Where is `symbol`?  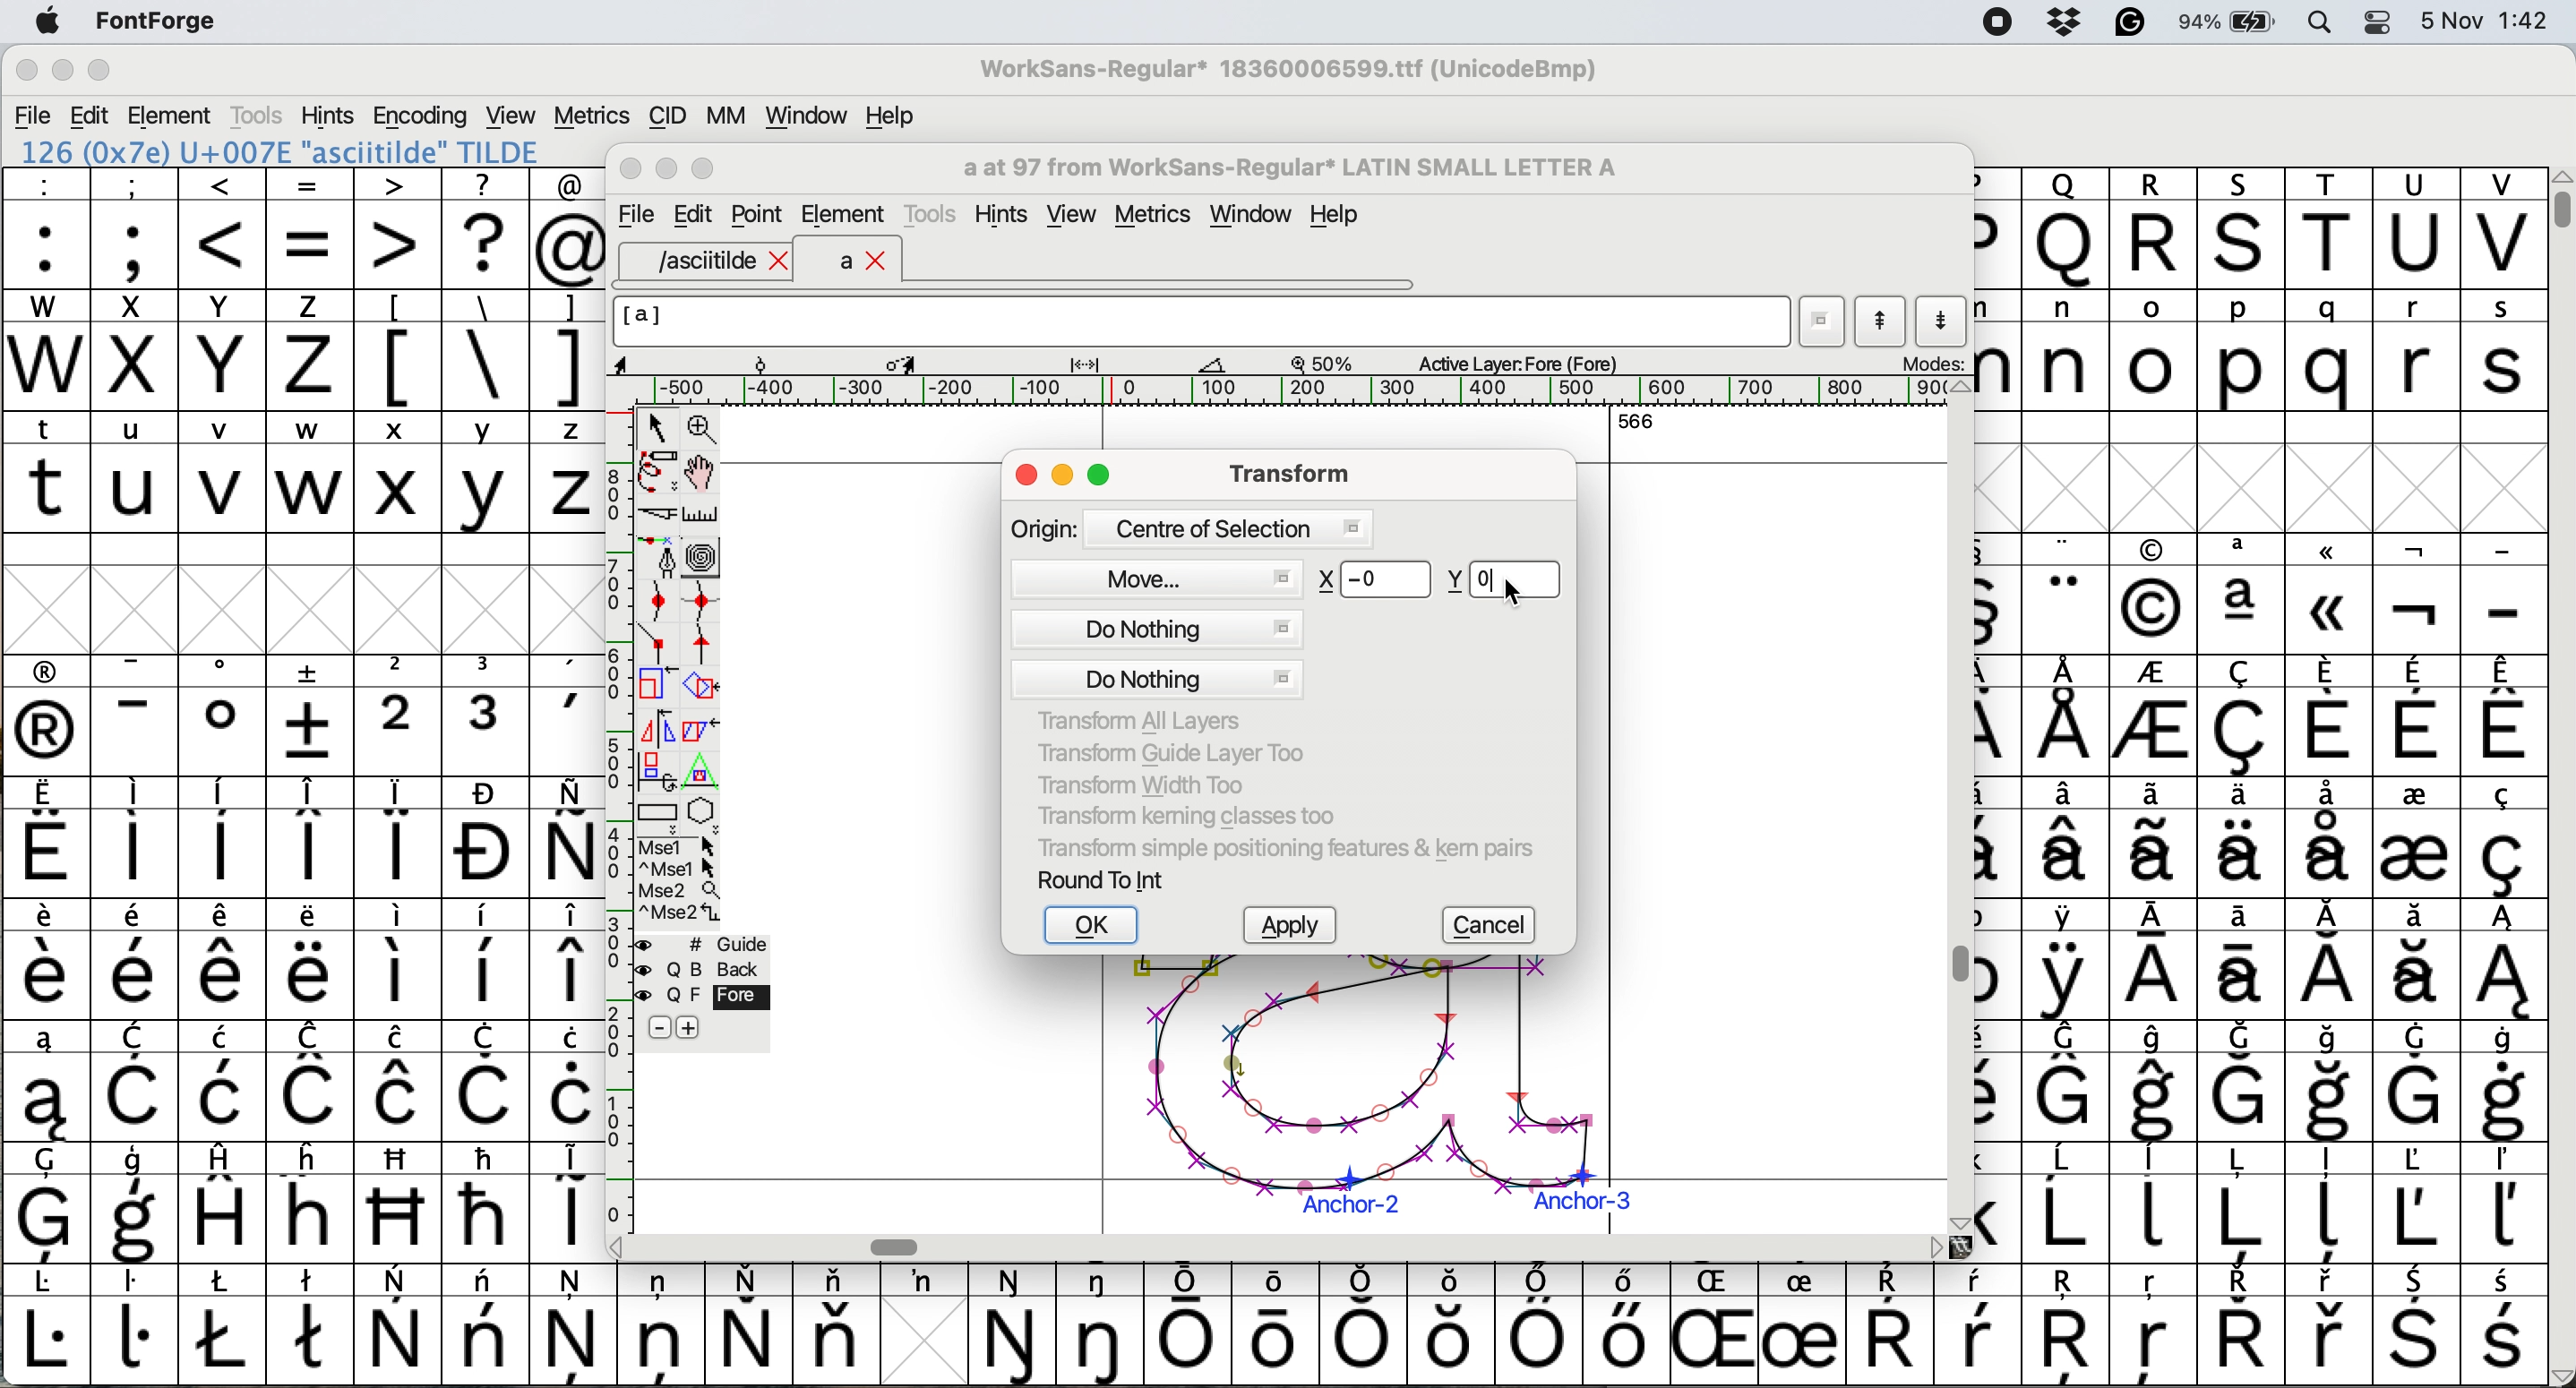 symbol is located at coordinates (43, 1082).